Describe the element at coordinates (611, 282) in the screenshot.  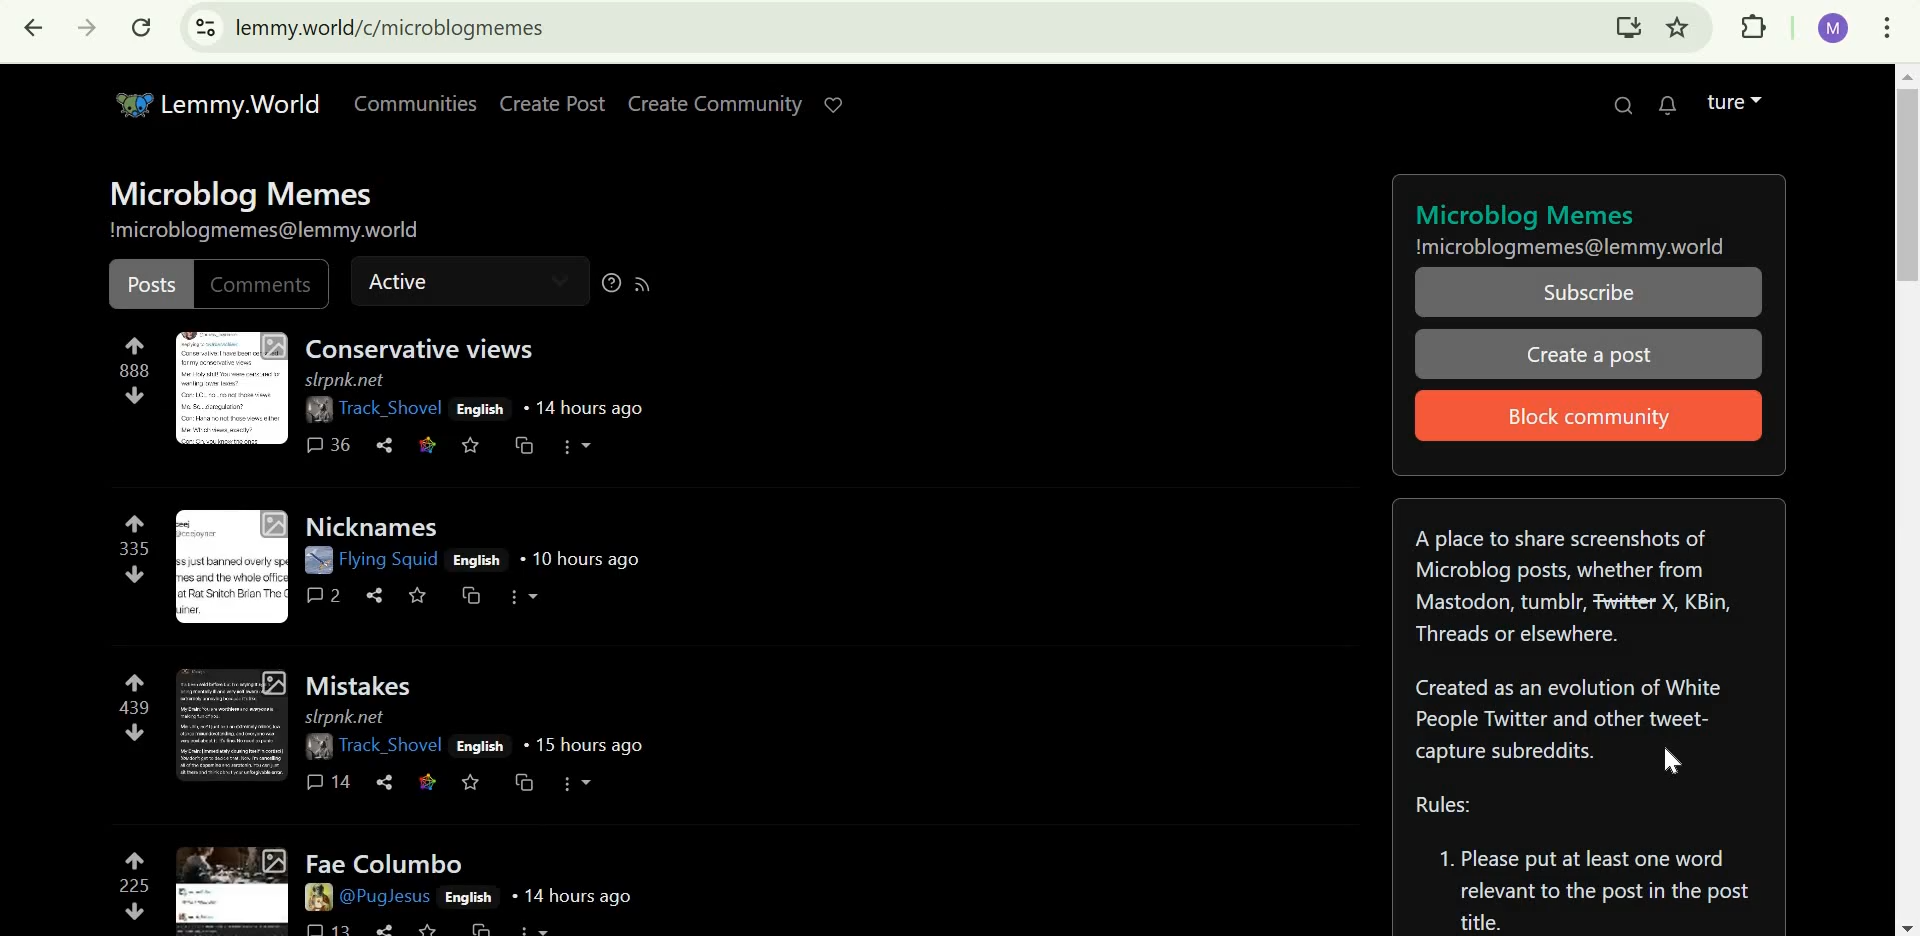
I see `sorting help` at that location.